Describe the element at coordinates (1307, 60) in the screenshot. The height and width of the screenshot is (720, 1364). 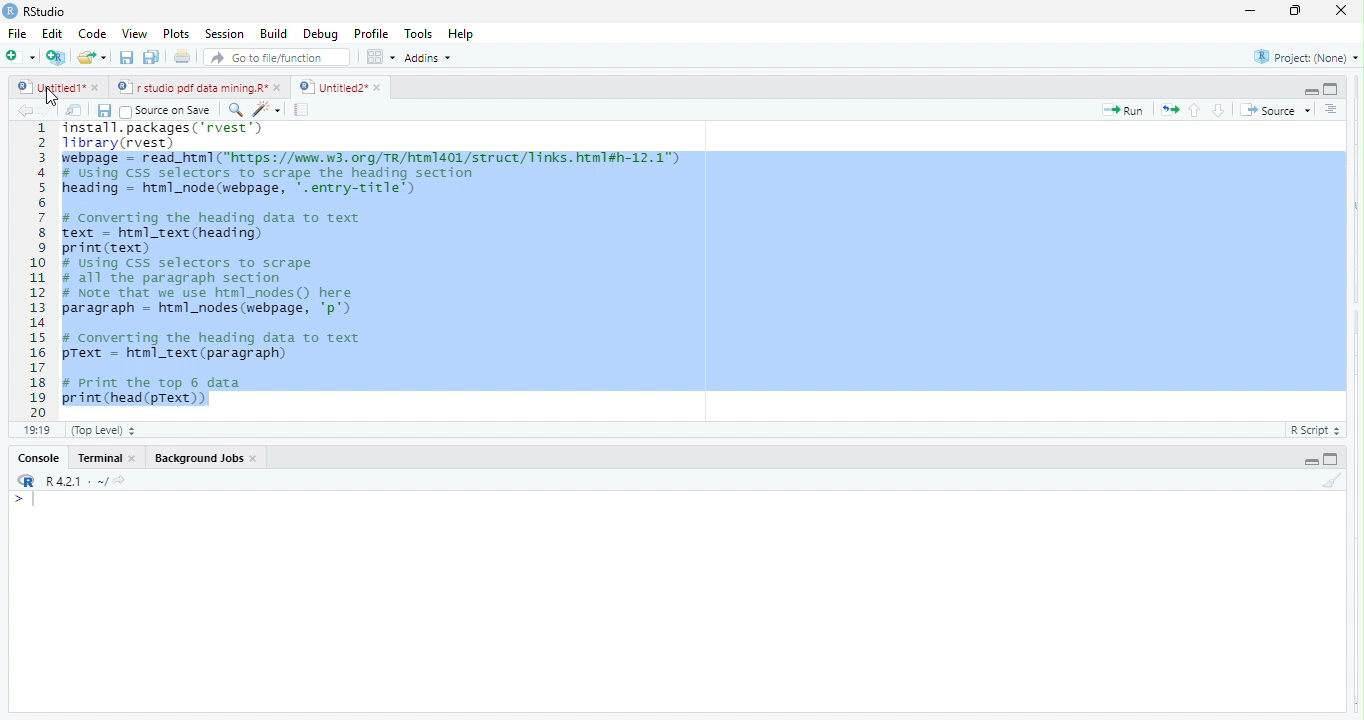
I see ` project: (None)` at that location.